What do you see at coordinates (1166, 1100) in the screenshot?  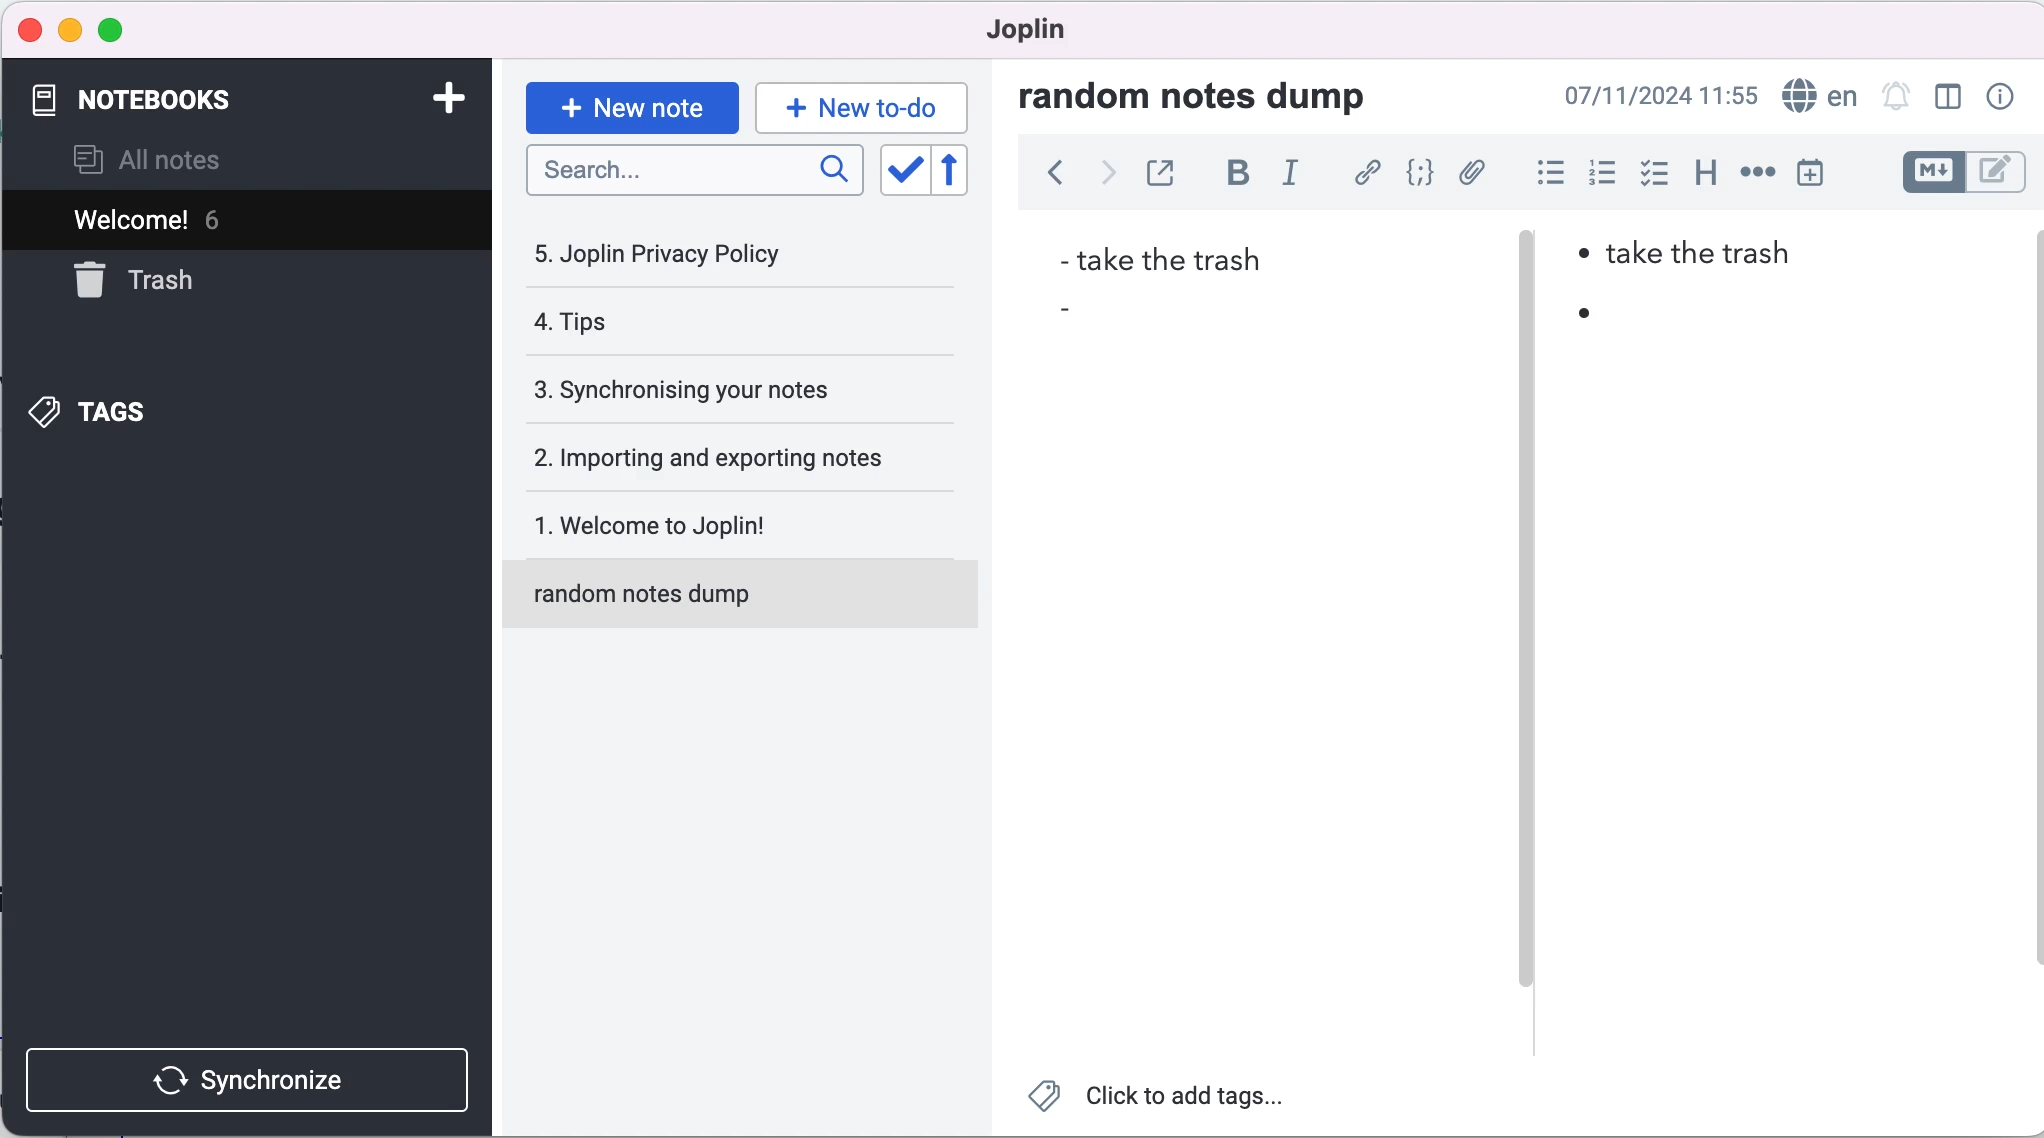 I see `click to add tags` at bounding box center [1166, 1100].